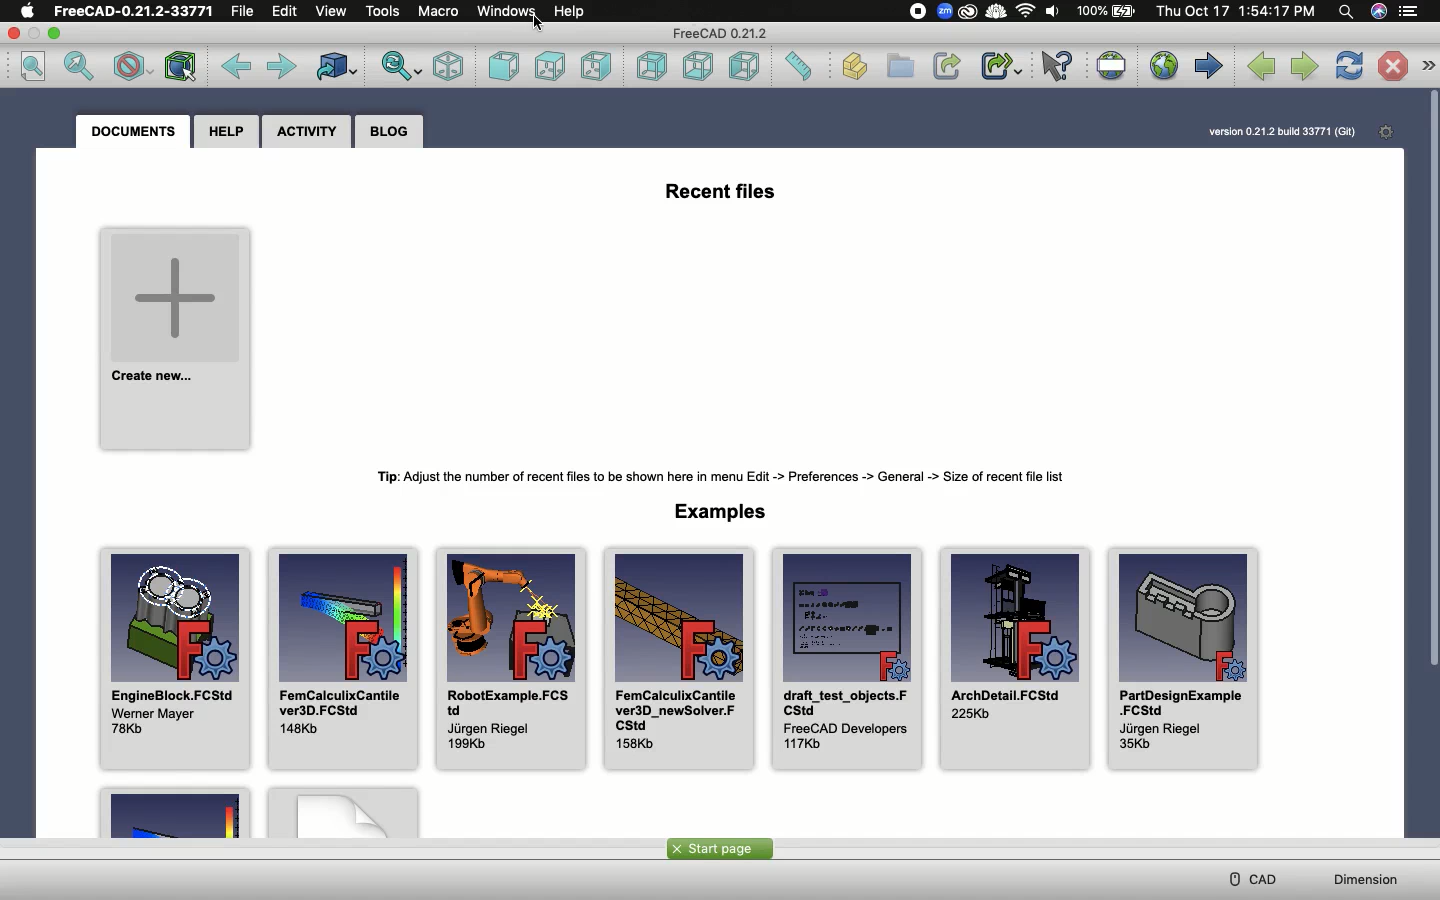 This screenshot has width=1440, height=900. What do you see at coordinates (176, 338) in the screenshot?
I see `Create new` at bounding box center [176, 338].